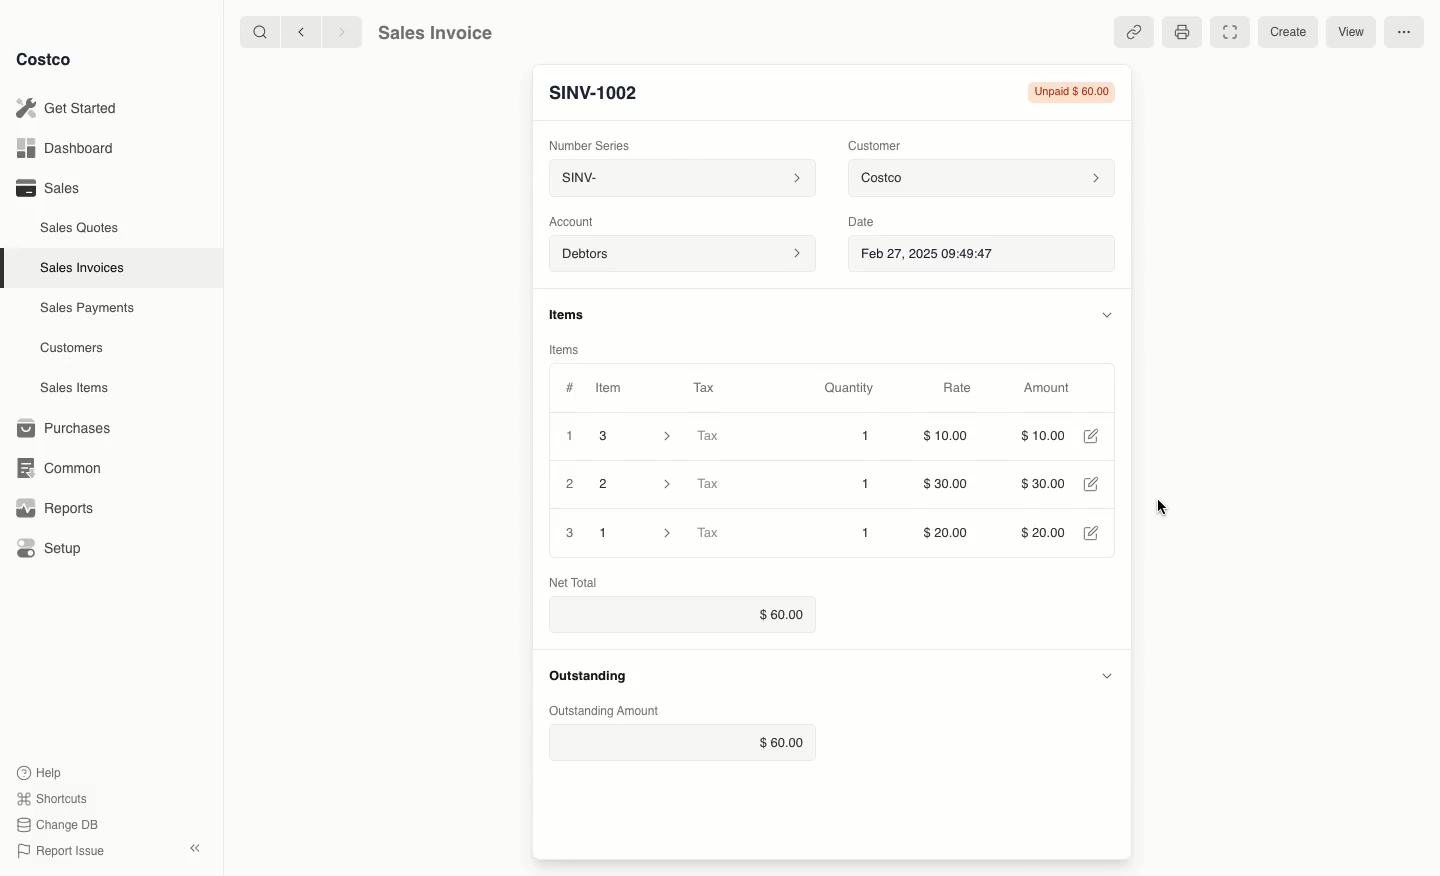 This screenshot has height=876, width=1440. I want to click on 2, so click(571, 485).